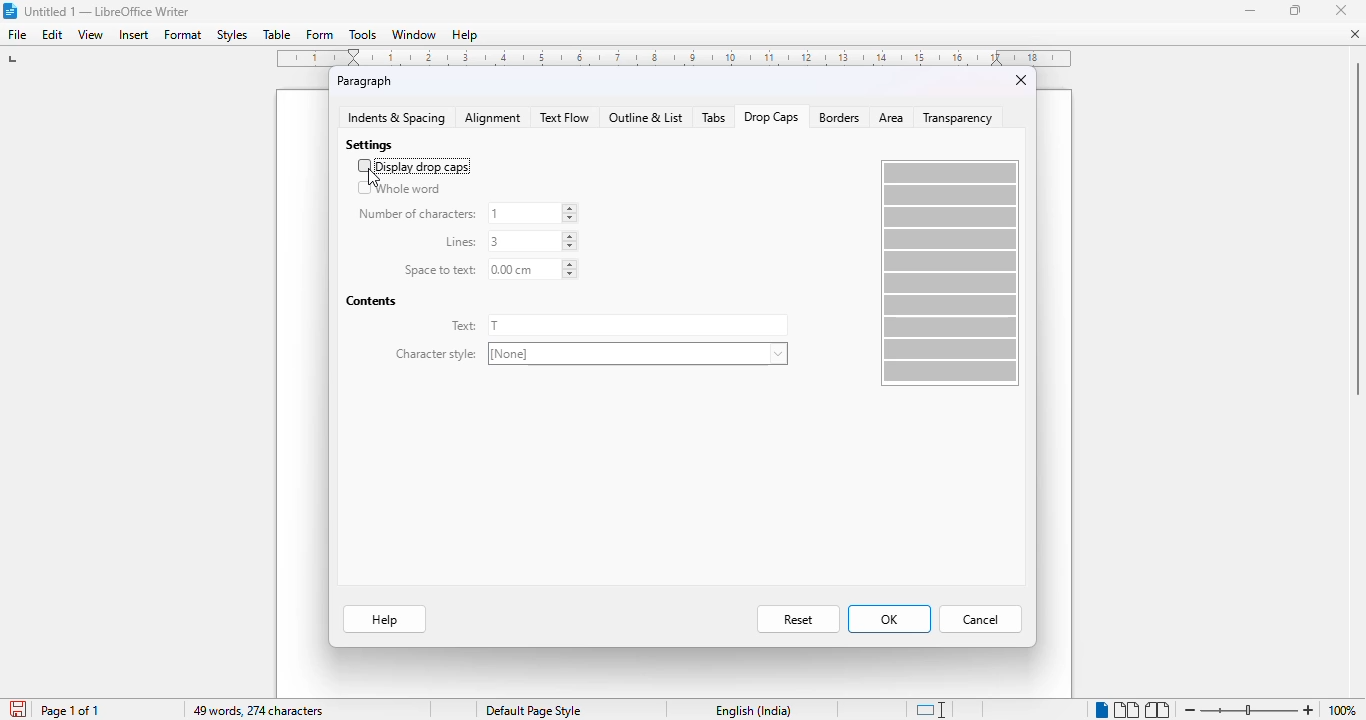 This screenshot has height=720, width=1366. What do you see at coordinates (890, 117) in the screenshot?
I see `area` at bounding box center [890, 117].